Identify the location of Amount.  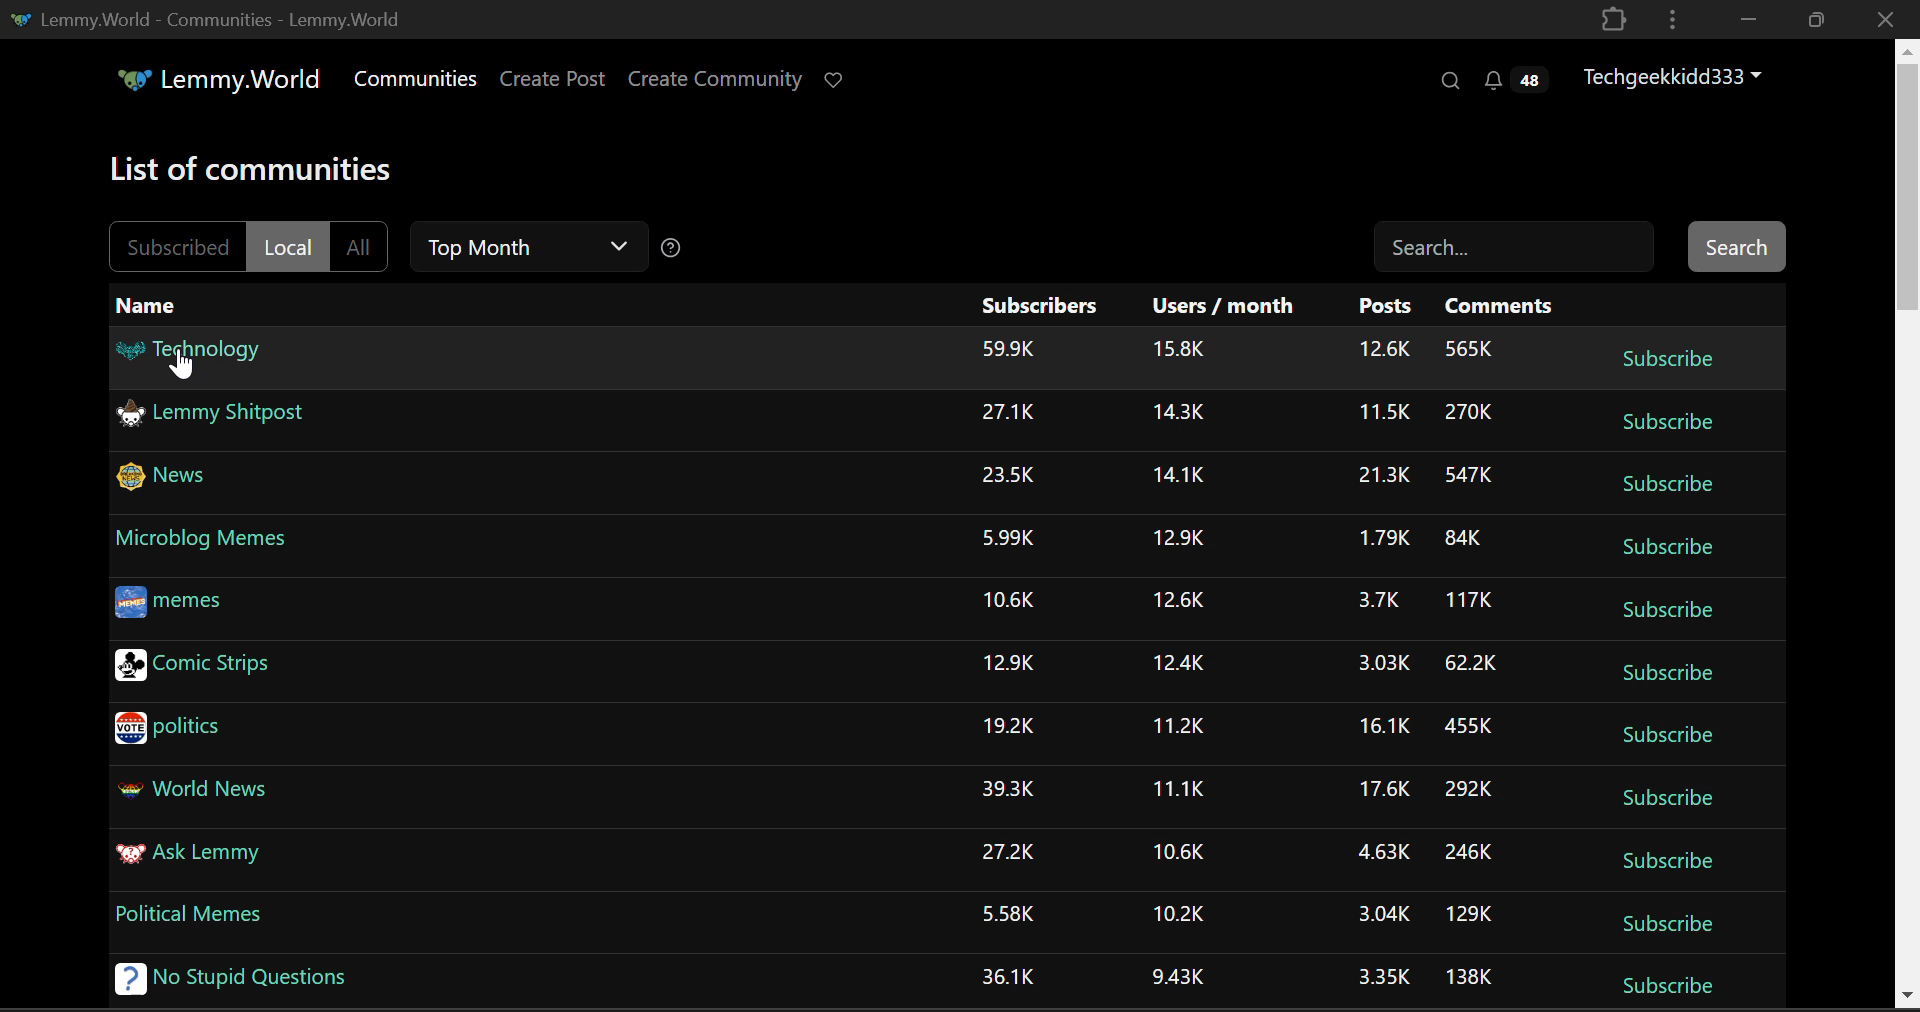
(1175, 854).